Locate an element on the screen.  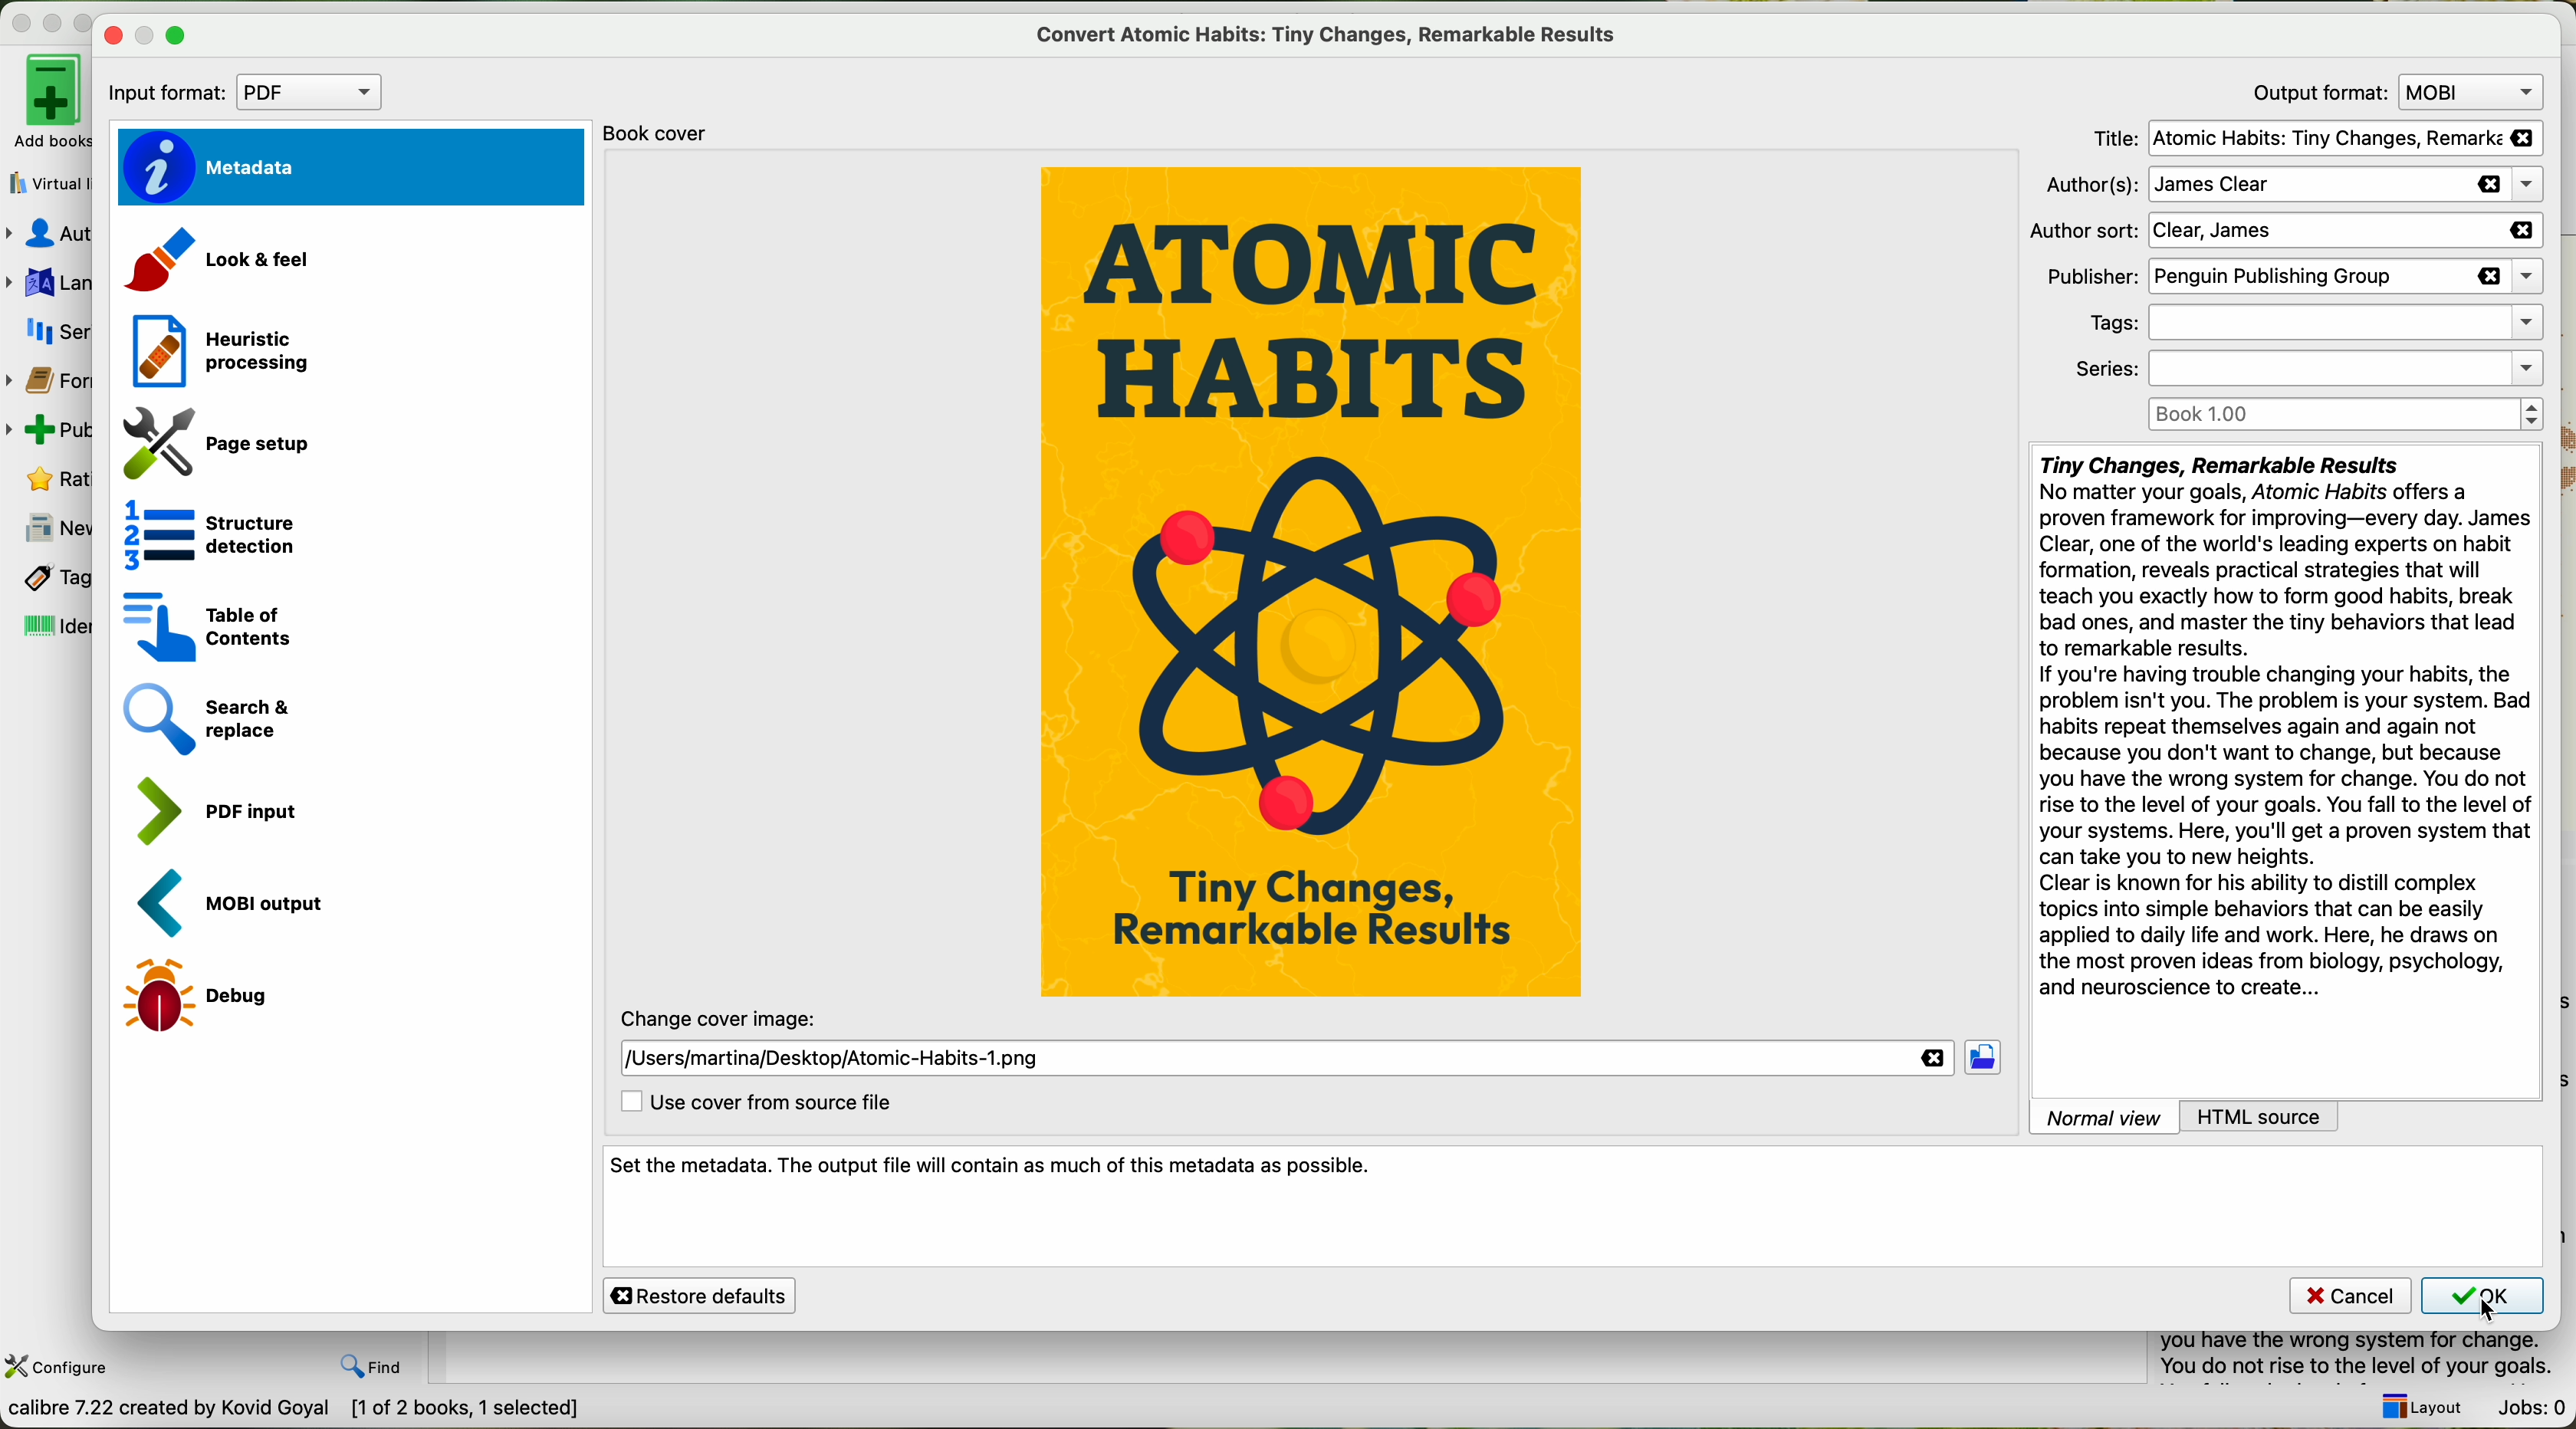
synopsis is located at coordinates (2284, 725).